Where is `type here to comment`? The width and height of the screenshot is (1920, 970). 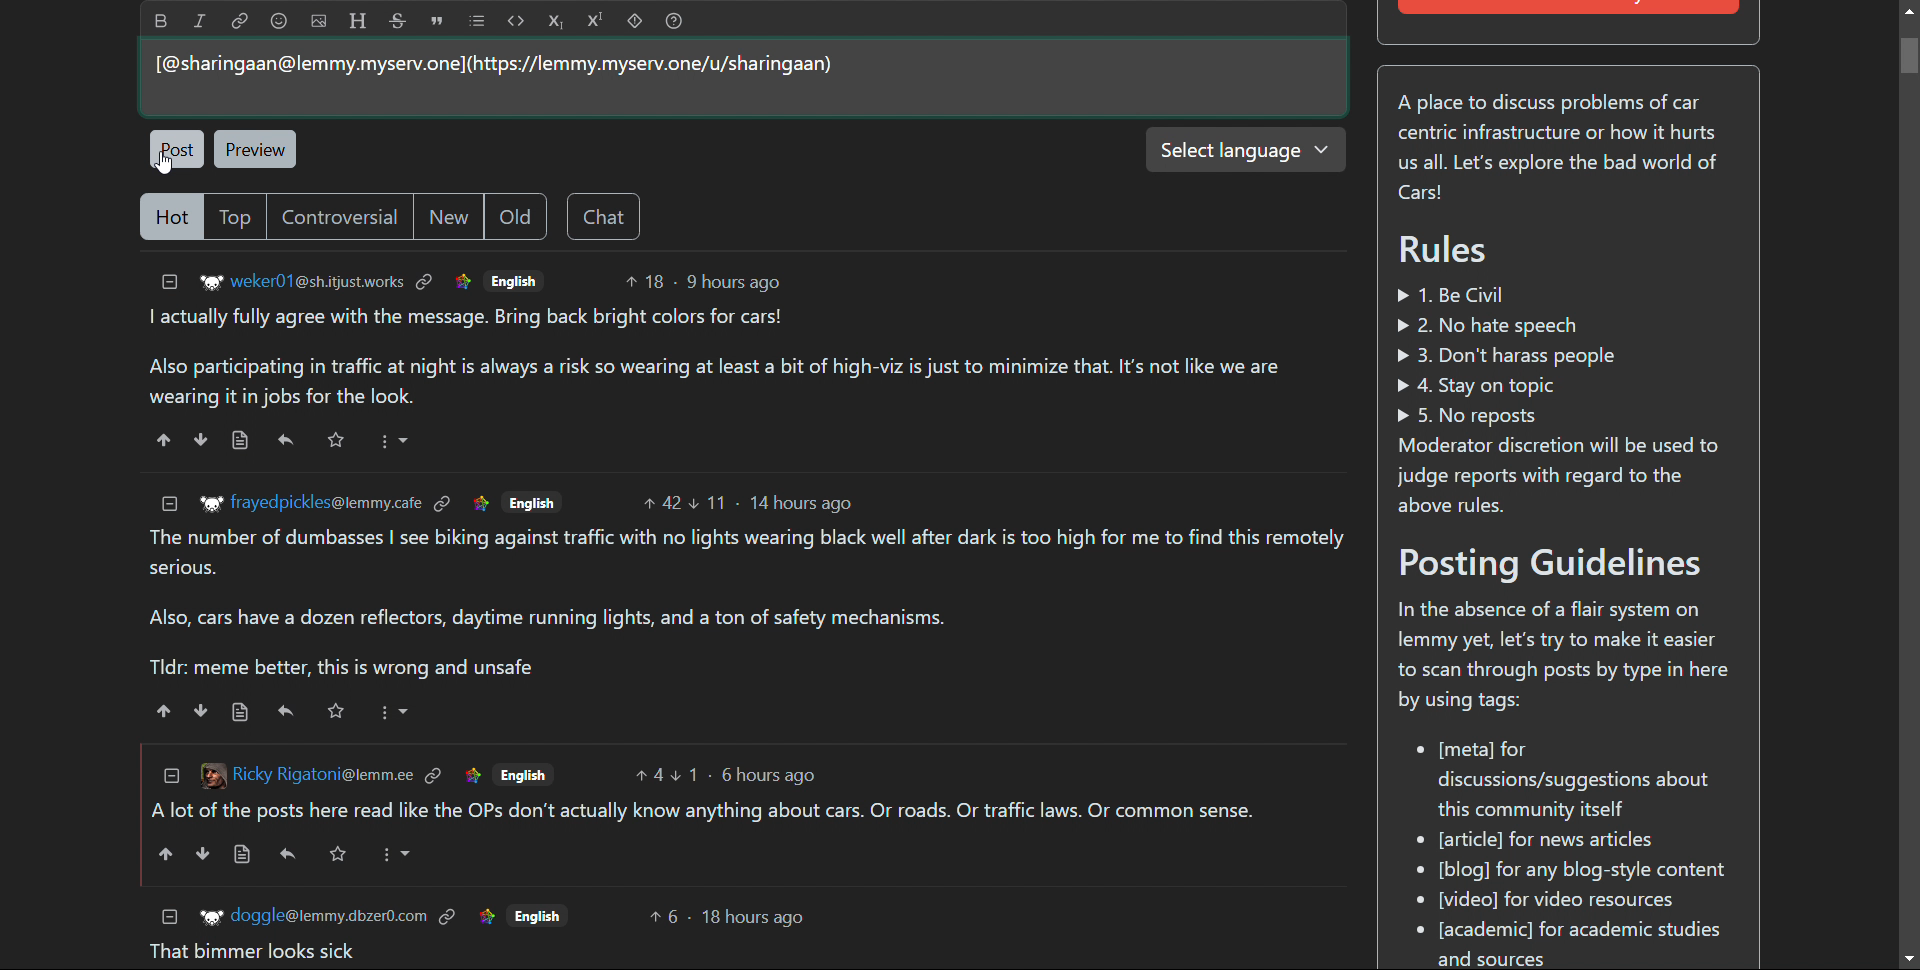 type here to comment is located at coordinates (738, 78).